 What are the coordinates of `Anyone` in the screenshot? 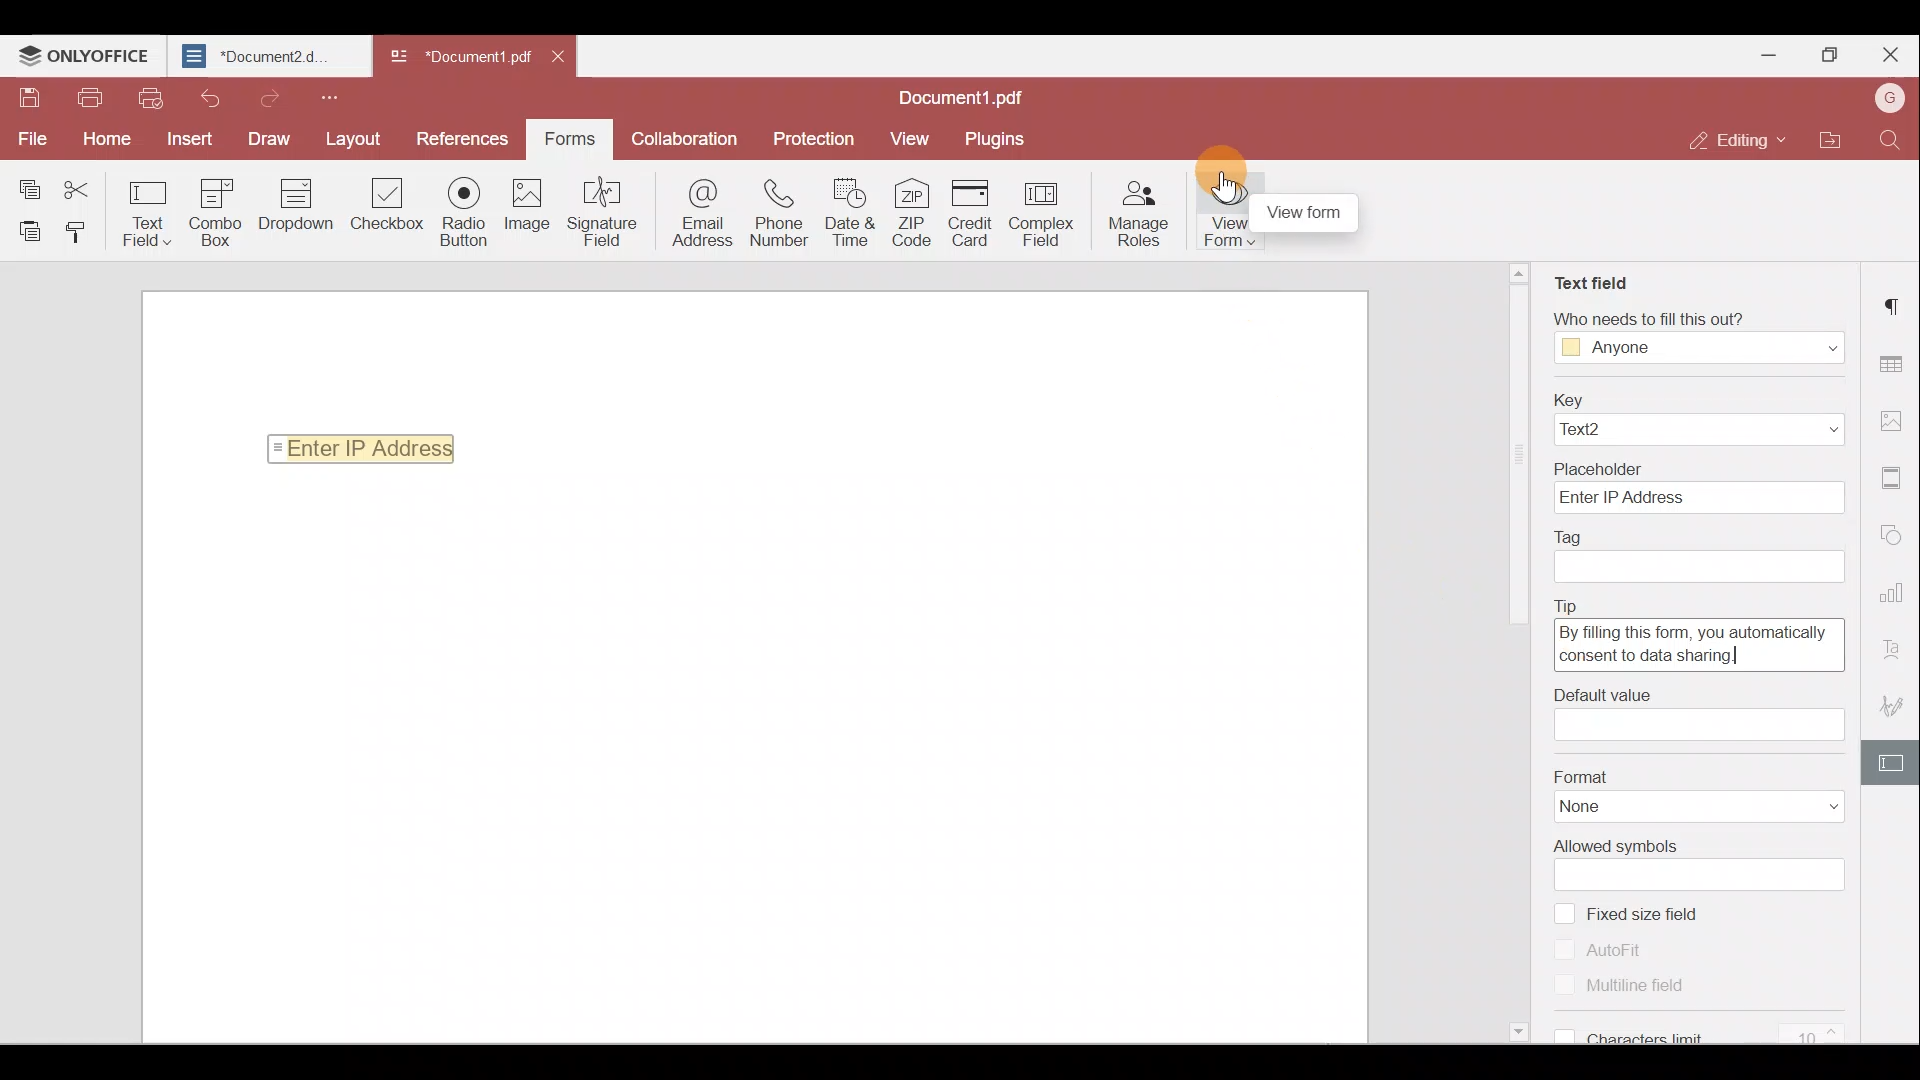 It's located at (1622, 349).